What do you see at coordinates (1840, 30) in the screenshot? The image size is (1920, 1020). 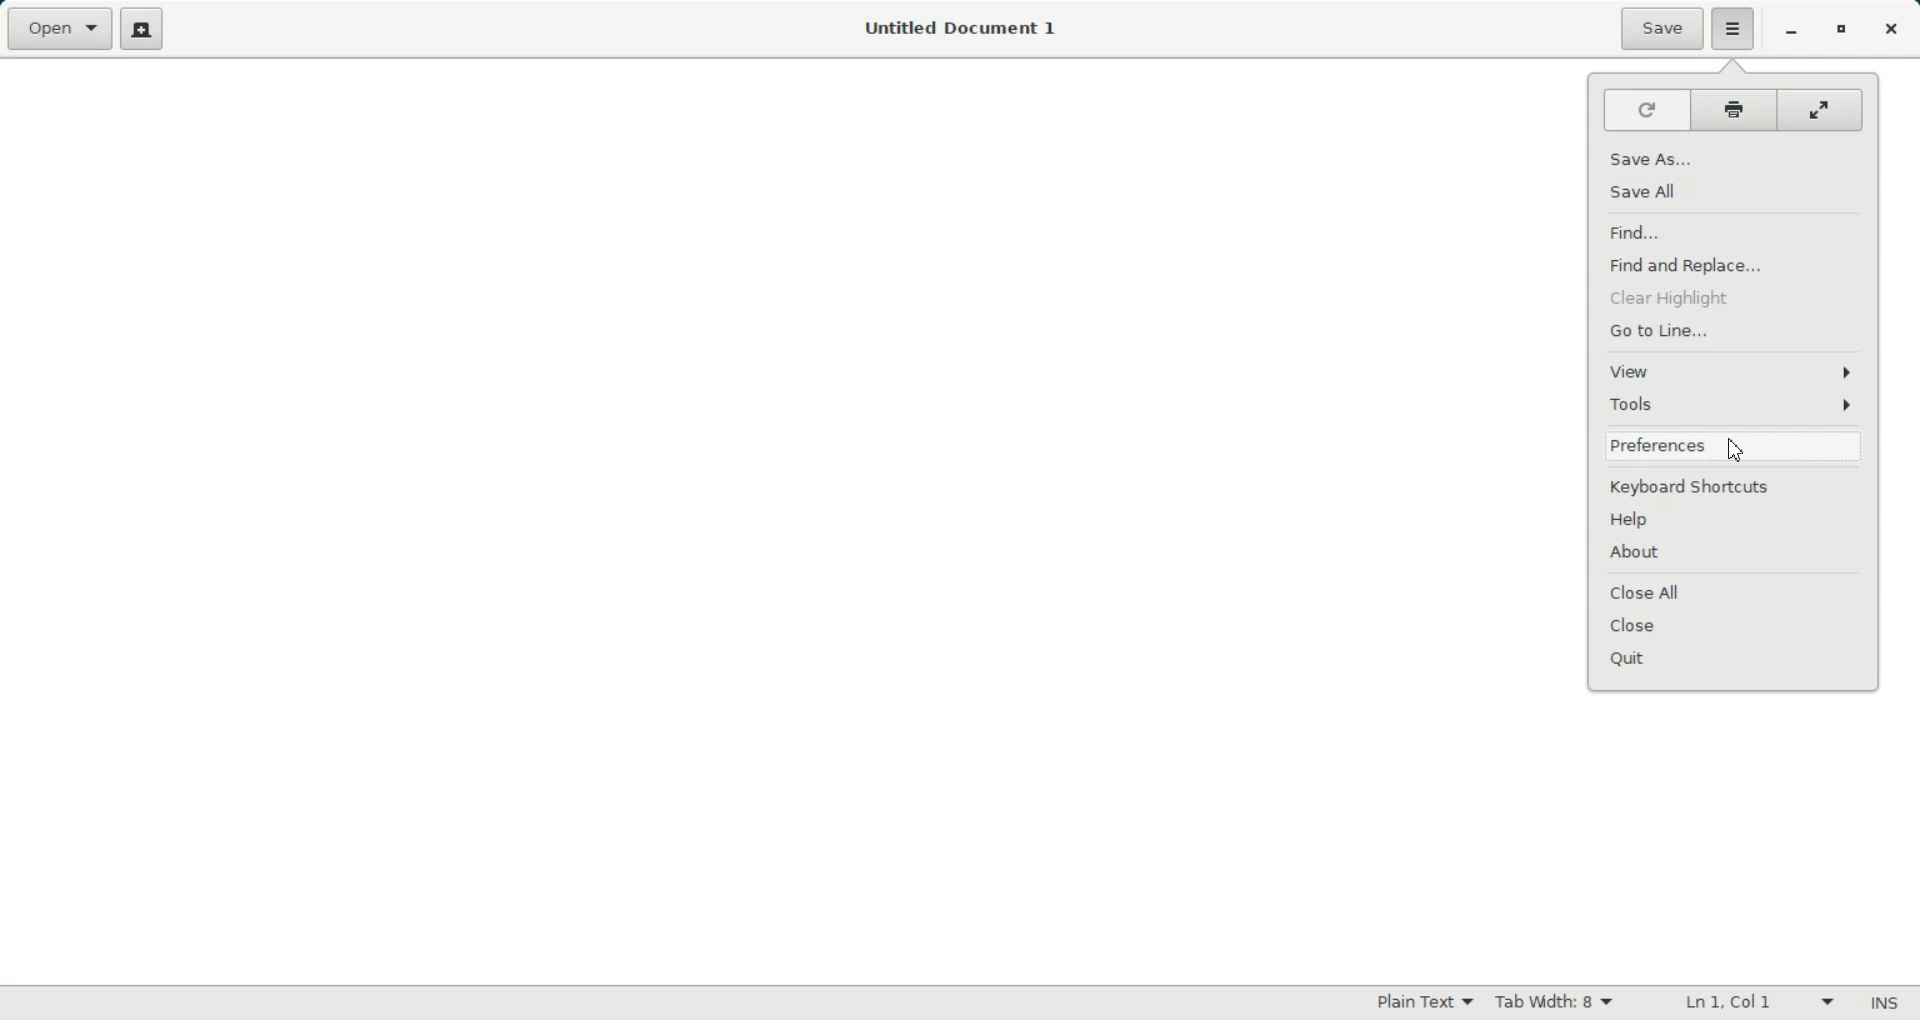 I see `Maximize` at bounding box center [1840, 30].